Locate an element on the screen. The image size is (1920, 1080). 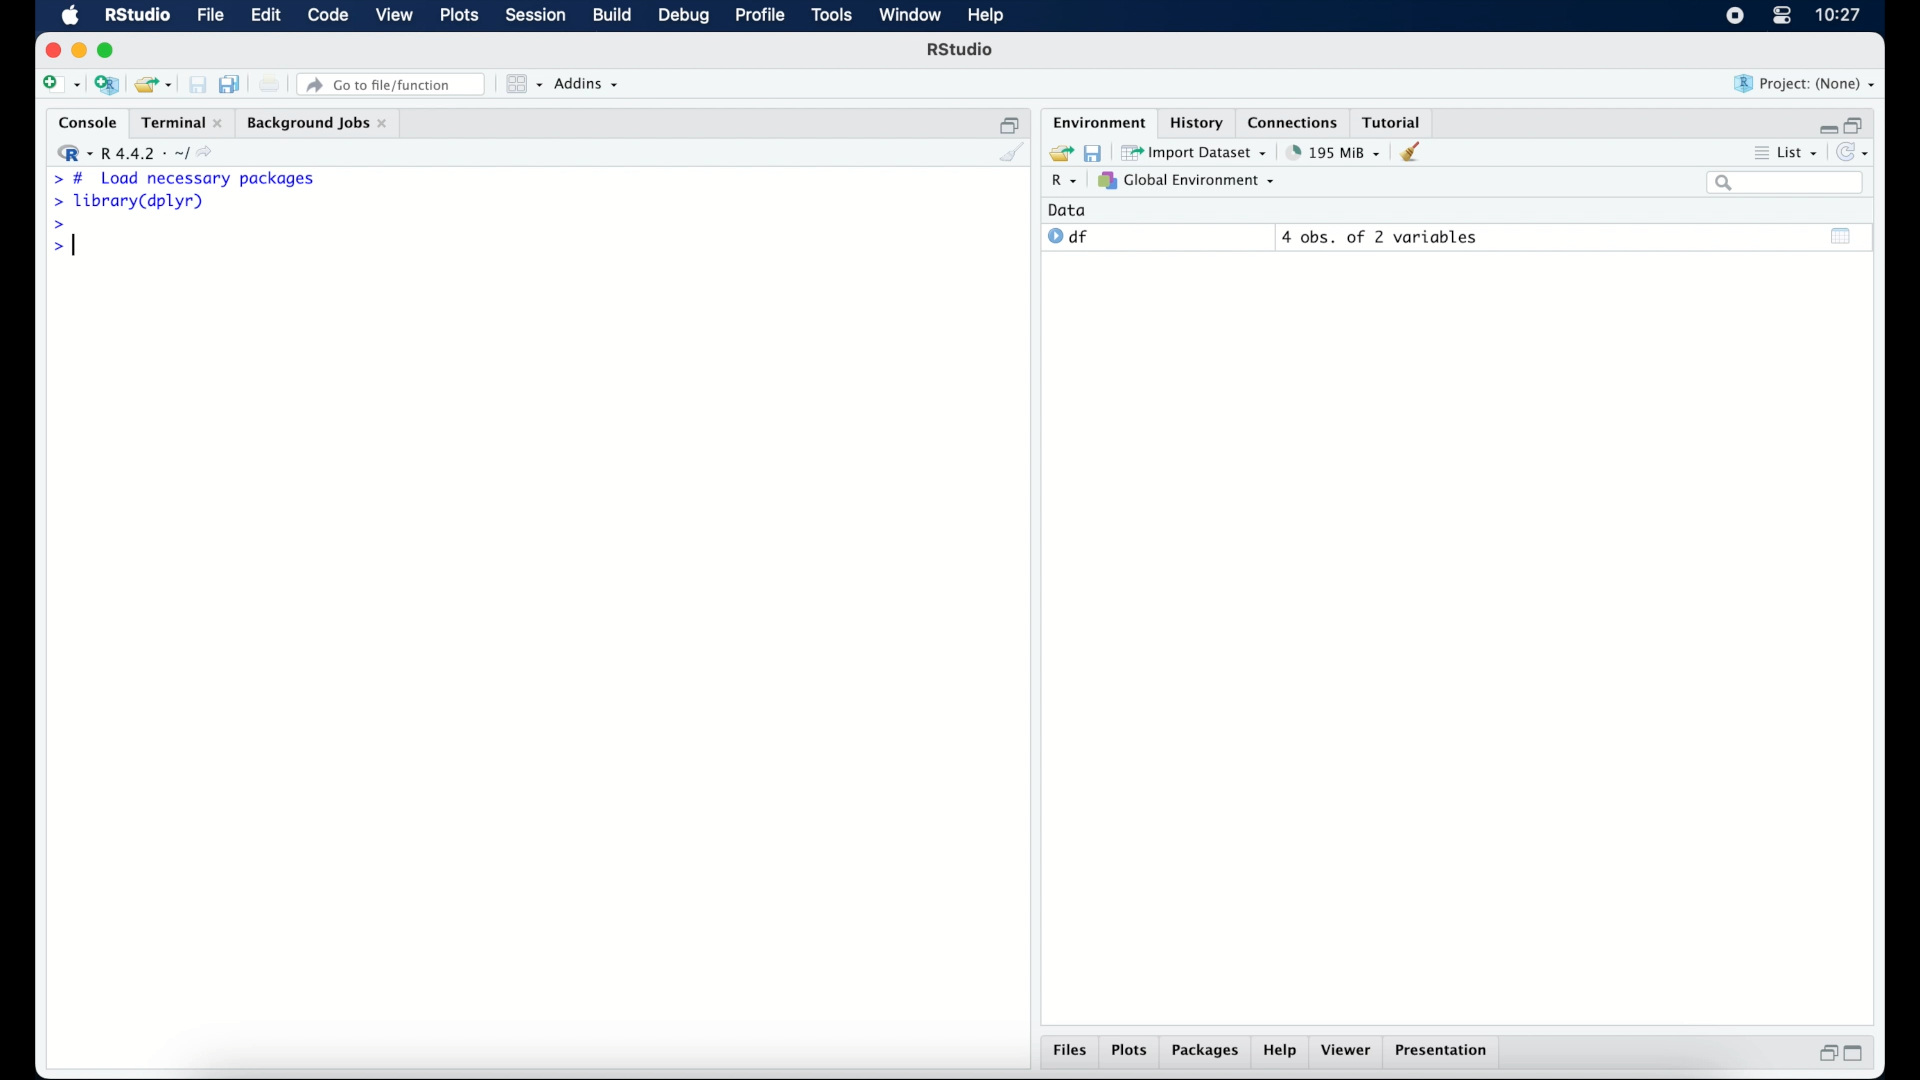
background jobs is located at coordinates (317, 123).